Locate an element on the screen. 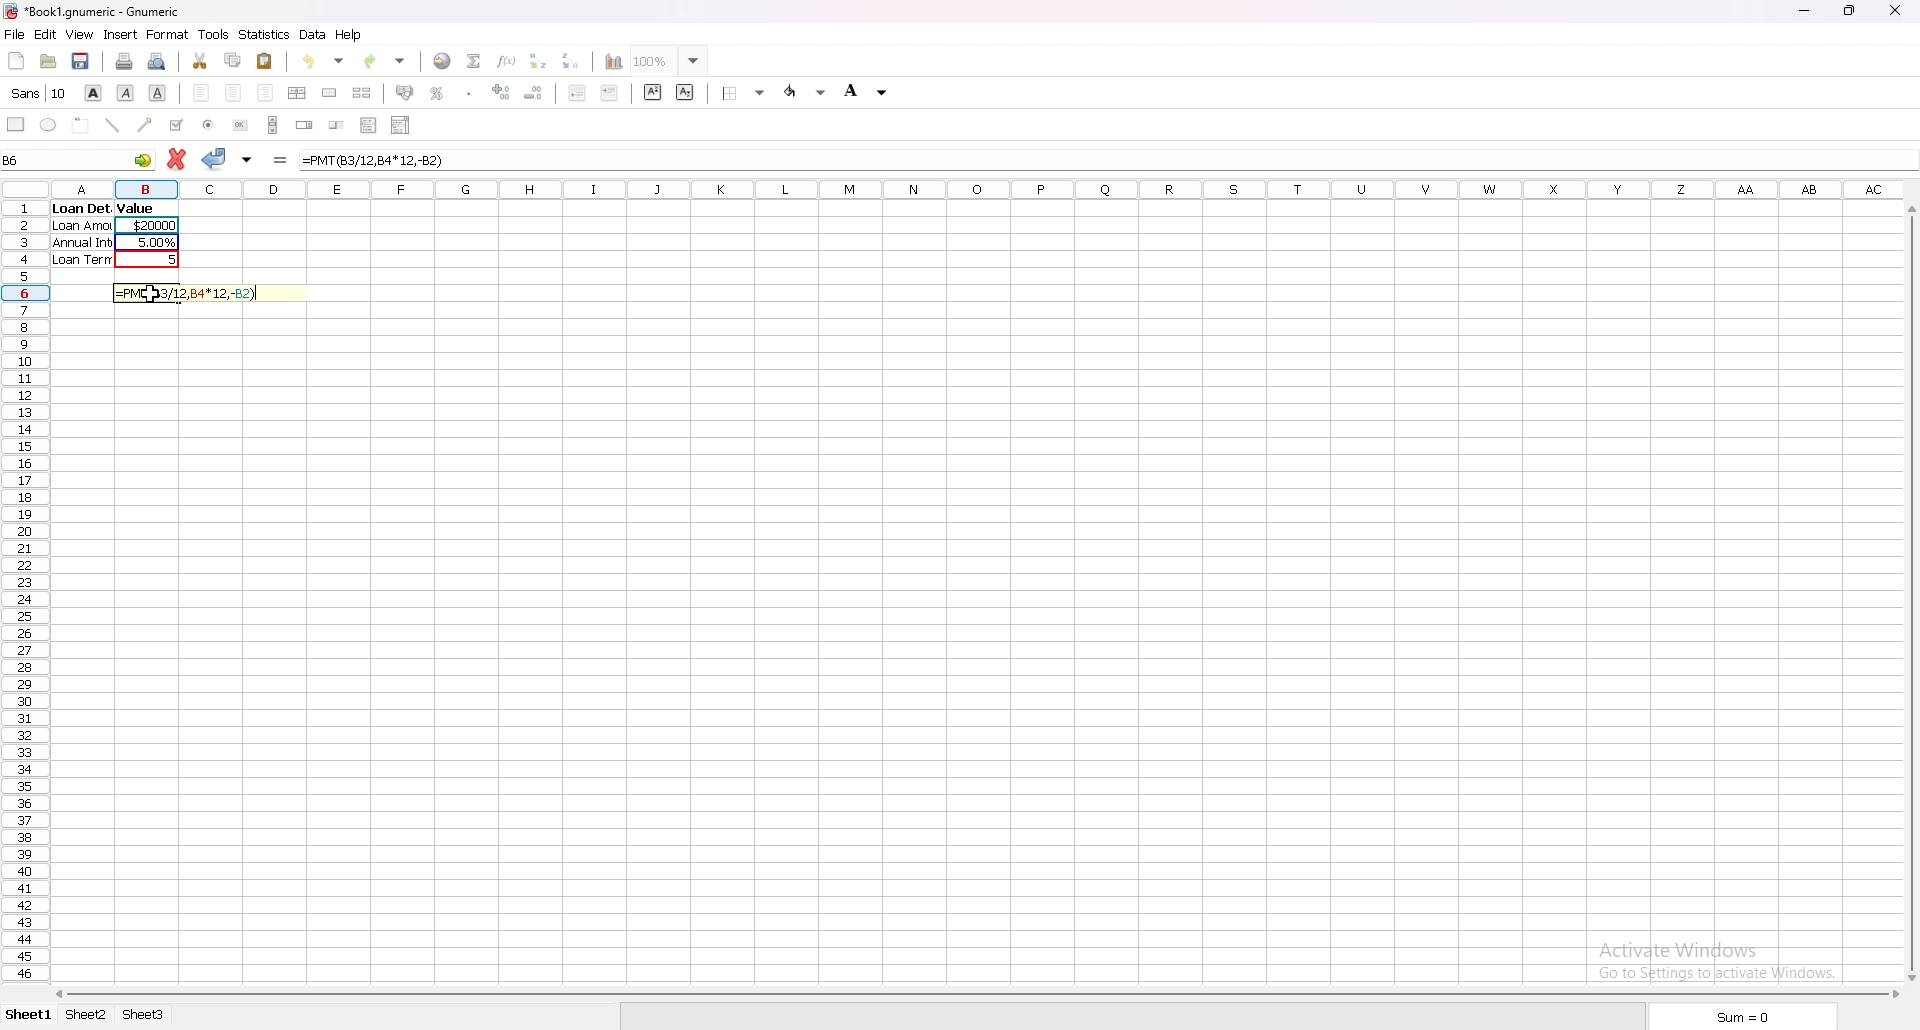 This screenshot has height=1030, width=1920. font is located at coordinates (40, 92).